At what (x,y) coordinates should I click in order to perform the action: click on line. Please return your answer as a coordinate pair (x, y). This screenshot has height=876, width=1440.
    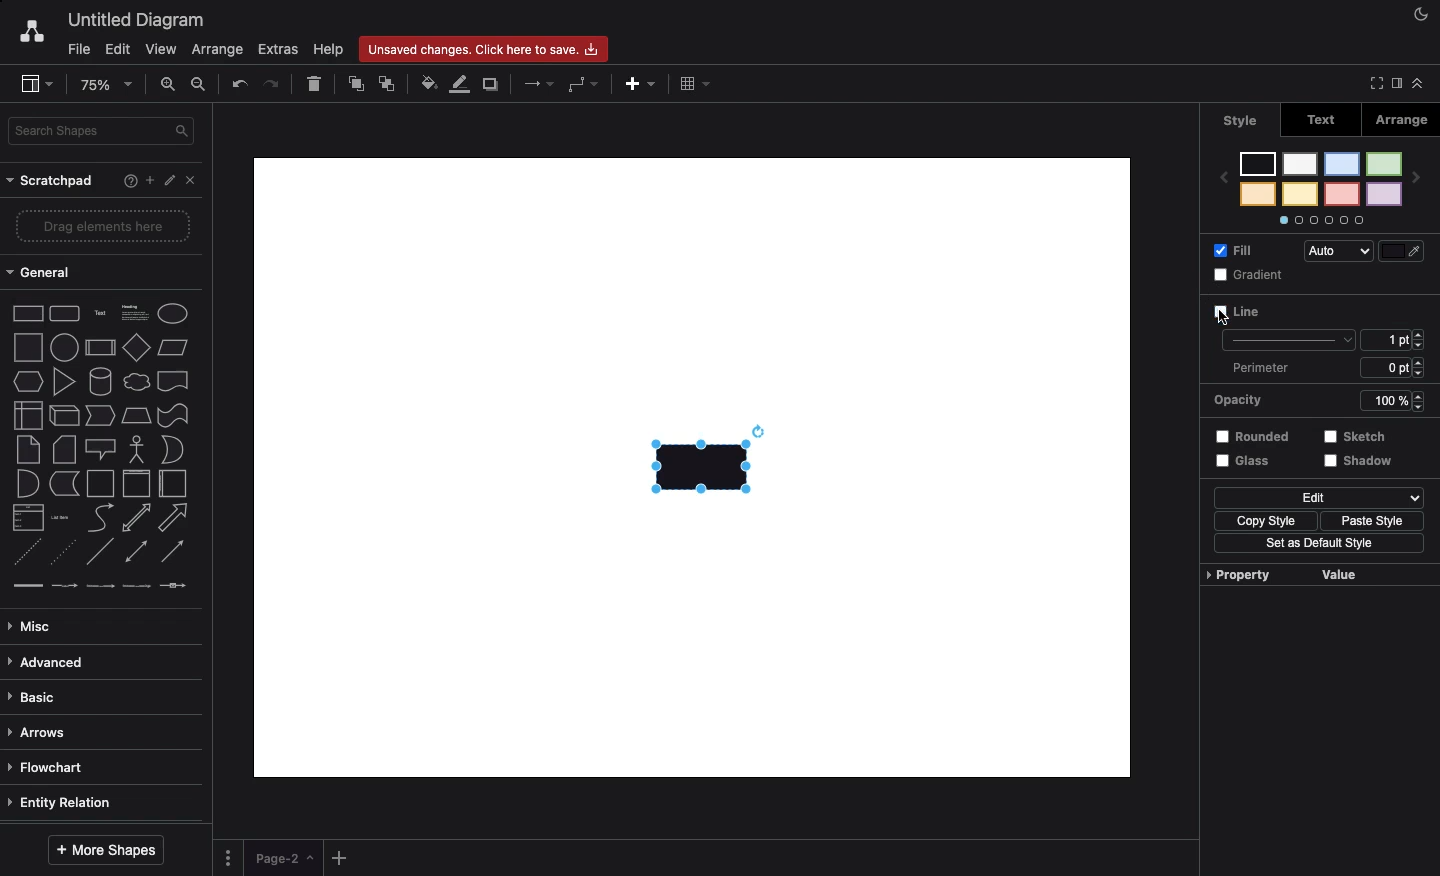
    Looking at the image, I should click on (99, 553).